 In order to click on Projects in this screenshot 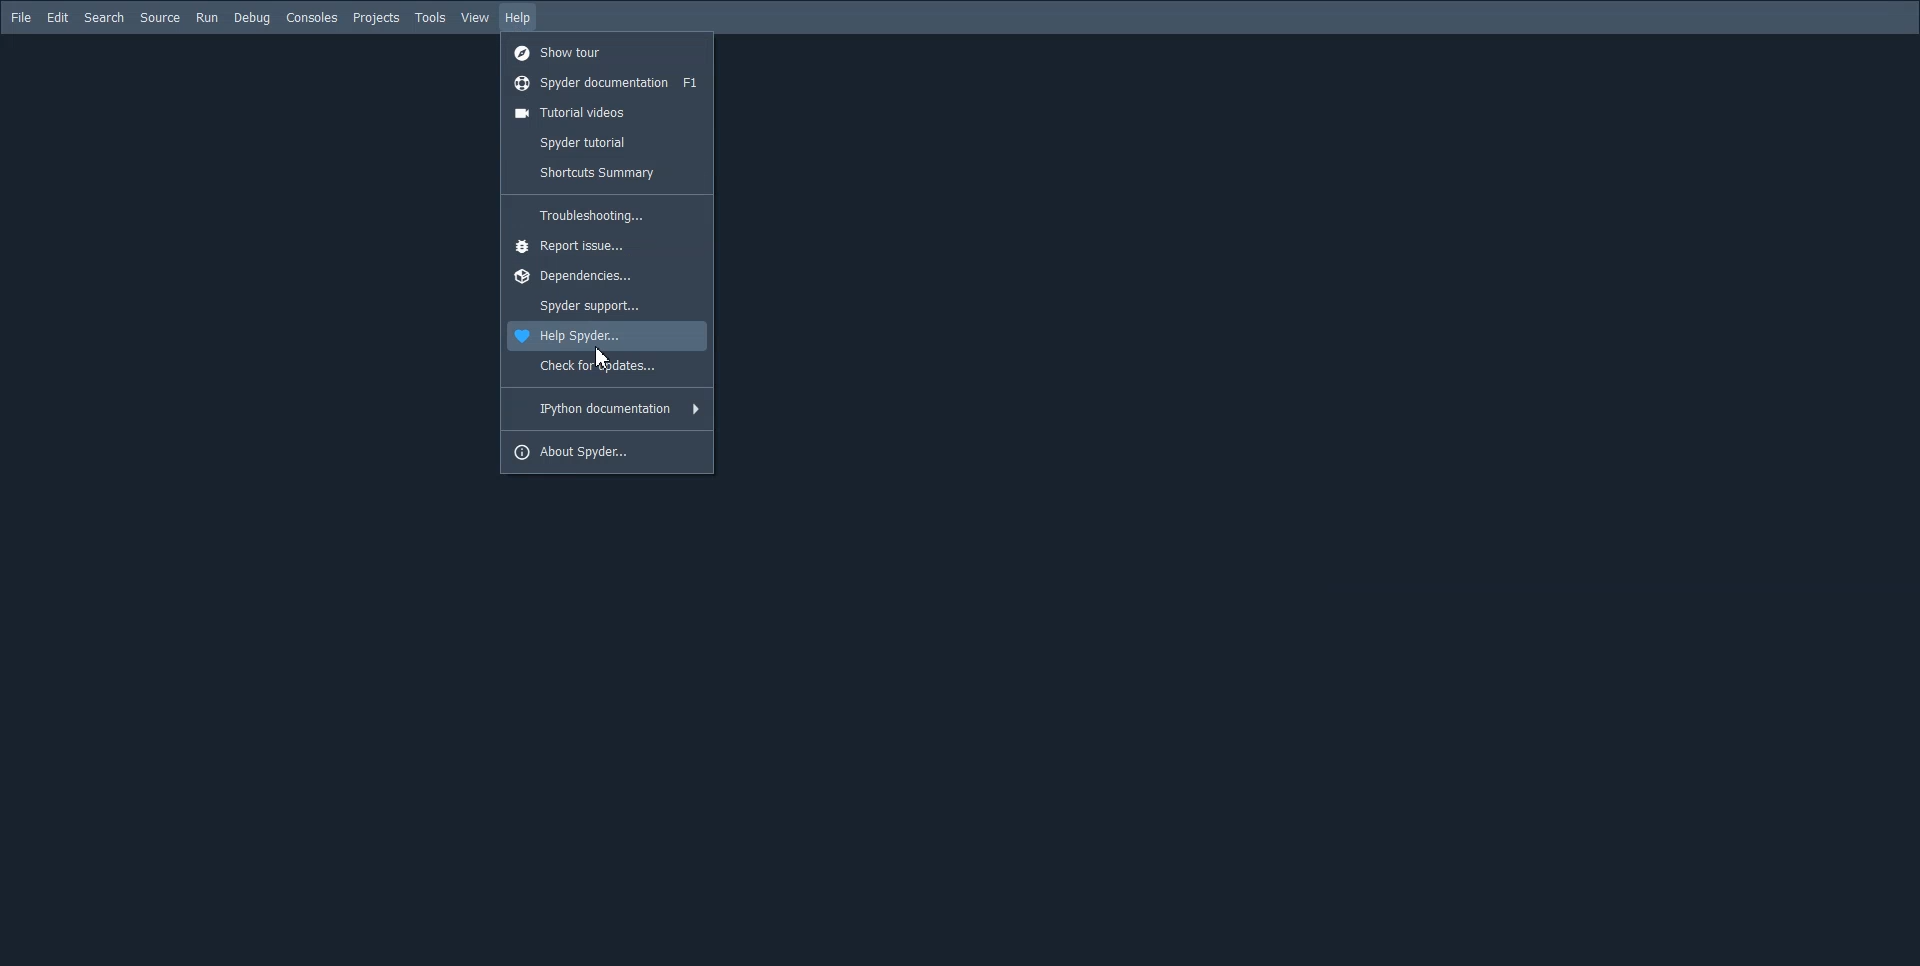, I will do `click(377, 19)`.